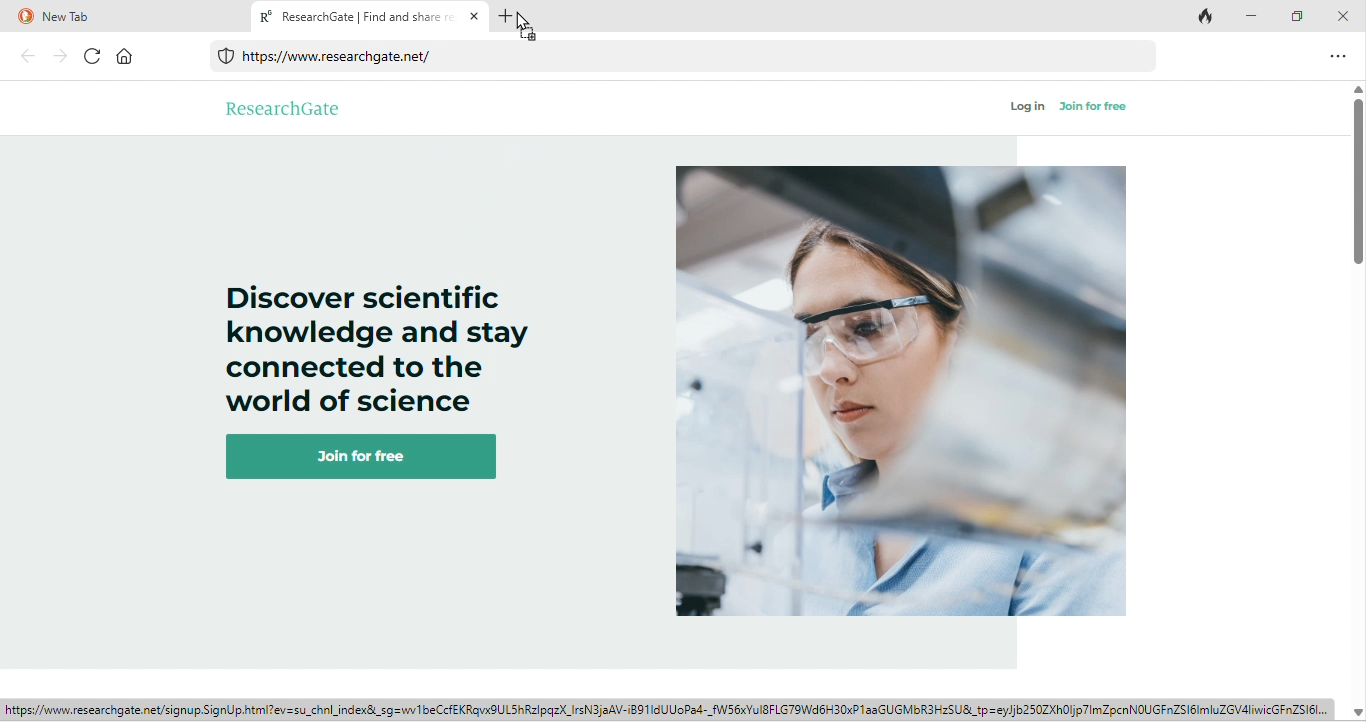 This screenshot has width=1366, height=722. What do you see at coordinates (1207, 18) in the screenshot?
I see `track tab` at bounding box center [1207, 18].